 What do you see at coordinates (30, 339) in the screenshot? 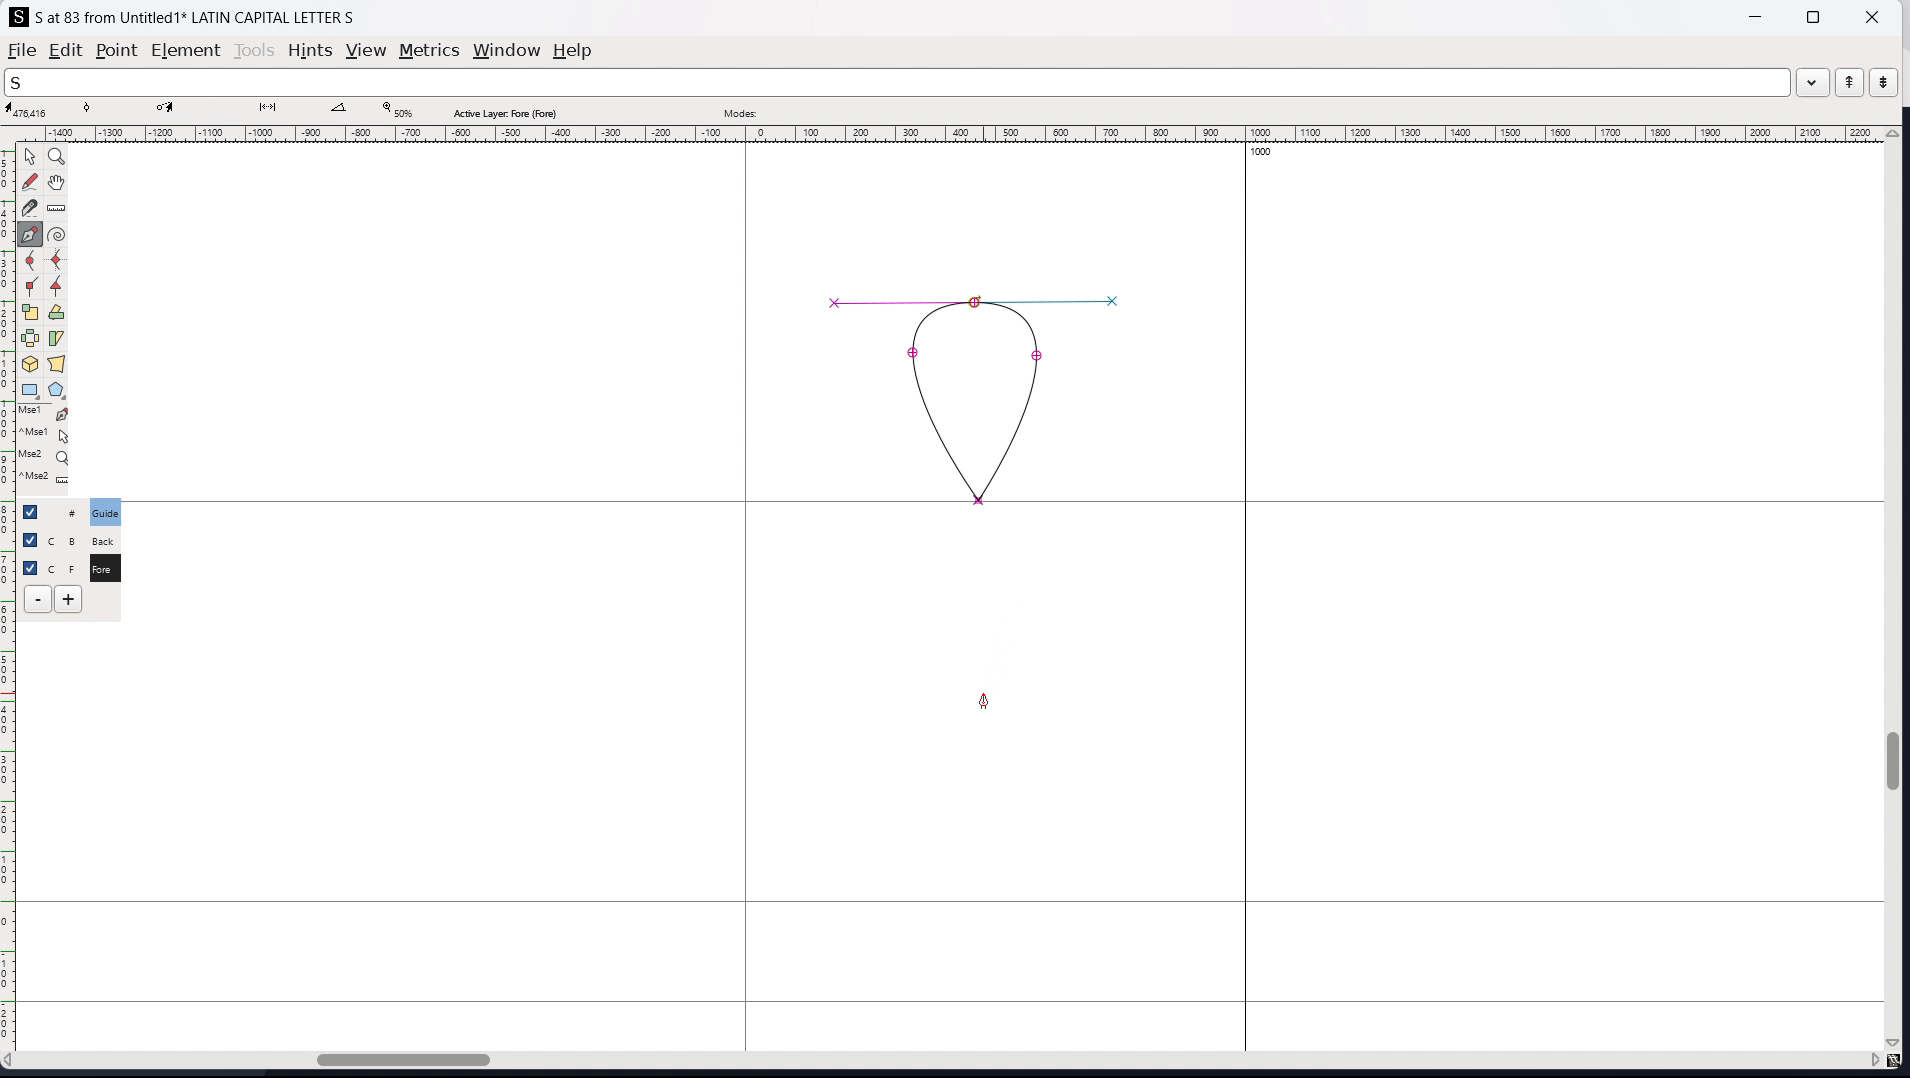
I see `flip the selection` at bounding box center [30, 339].